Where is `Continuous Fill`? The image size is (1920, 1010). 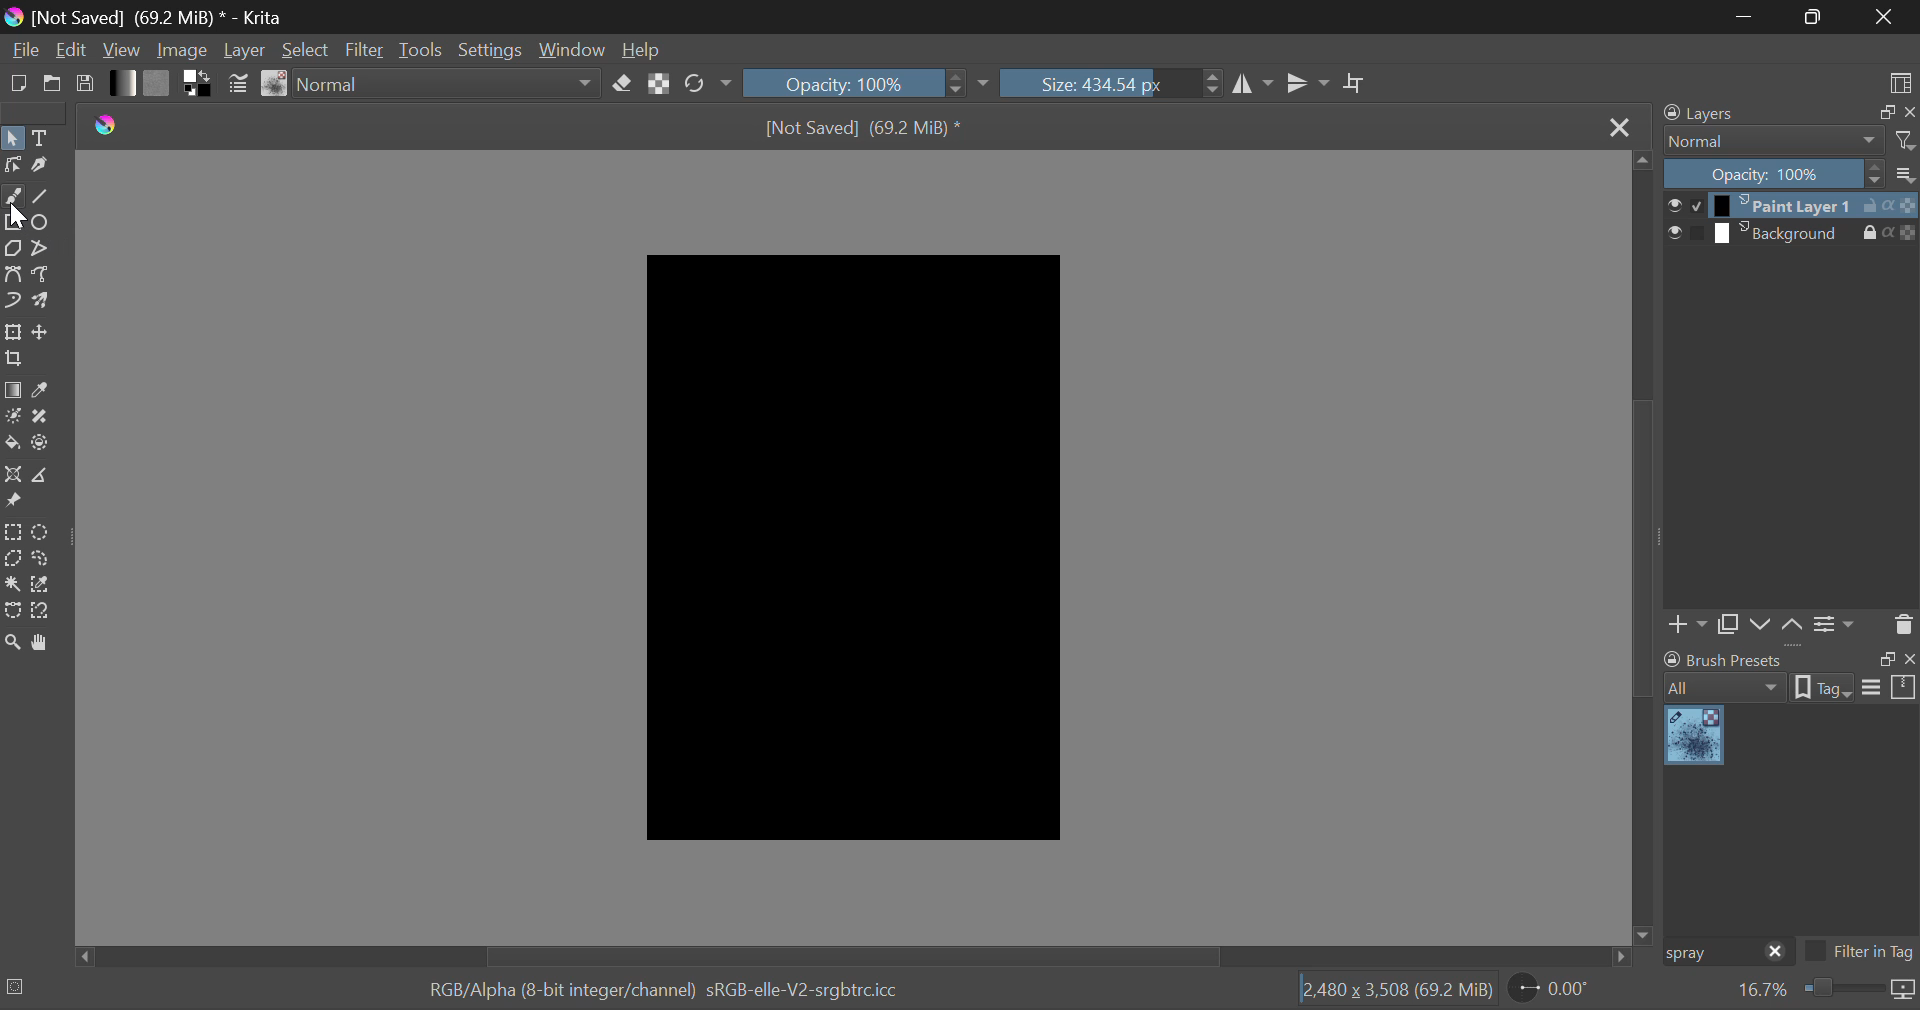 Continuous Fill is located at coordinates (12, 582).